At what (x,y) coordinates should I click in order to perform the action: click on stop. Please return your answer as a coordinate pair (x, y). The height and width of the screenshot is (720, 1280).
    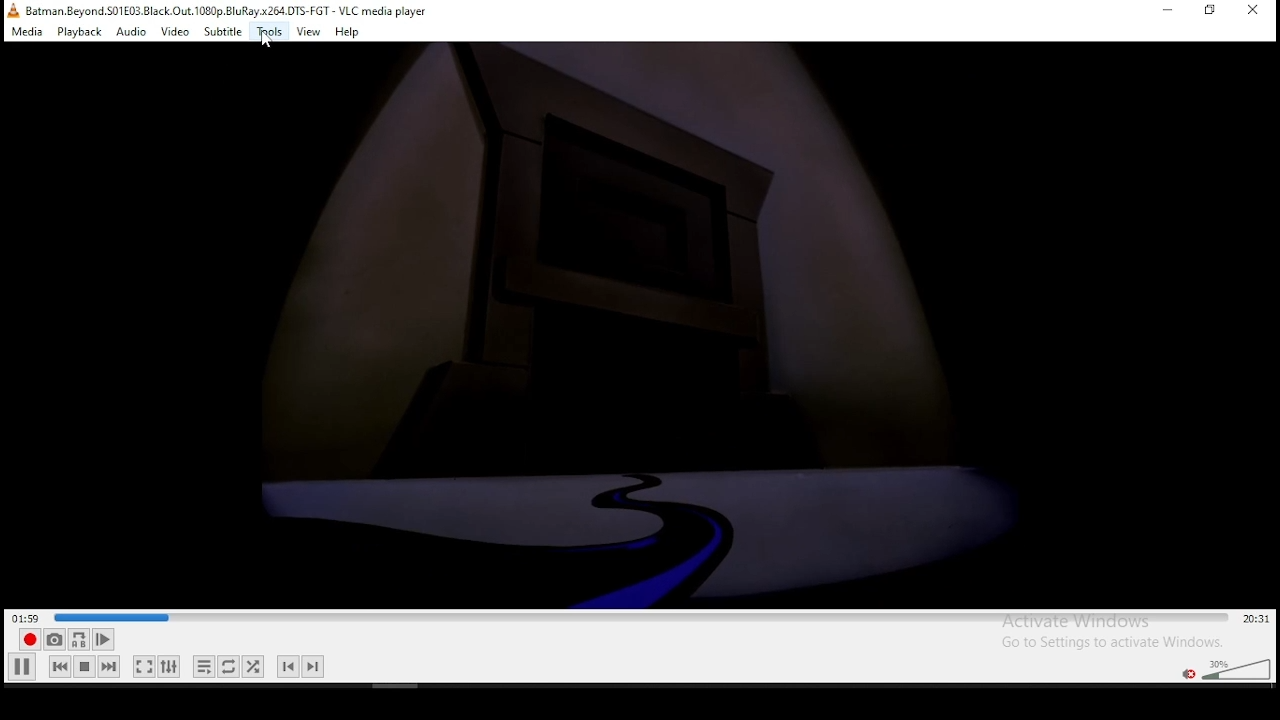
    Looking at the image, I should click on (84, 666).